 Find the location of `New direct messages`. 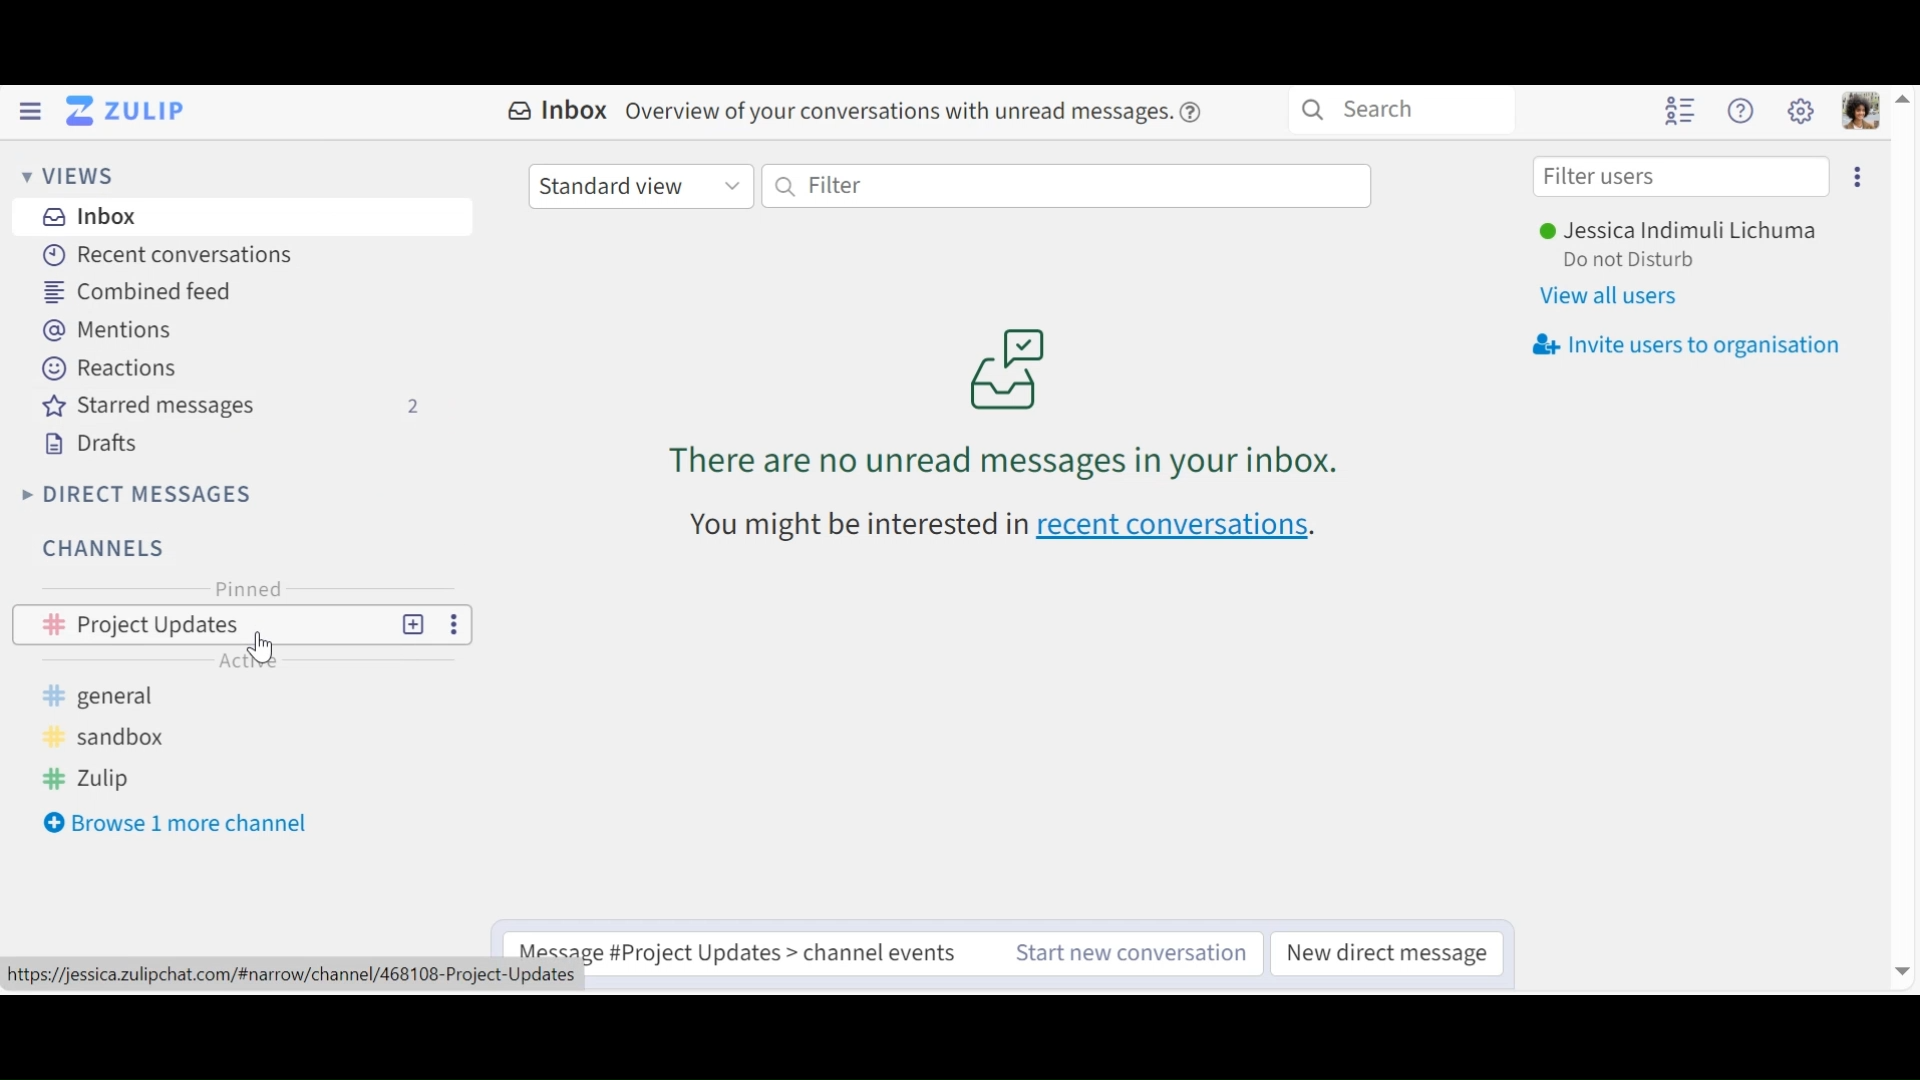

New direct messages is located at coordinates (1384, 953).